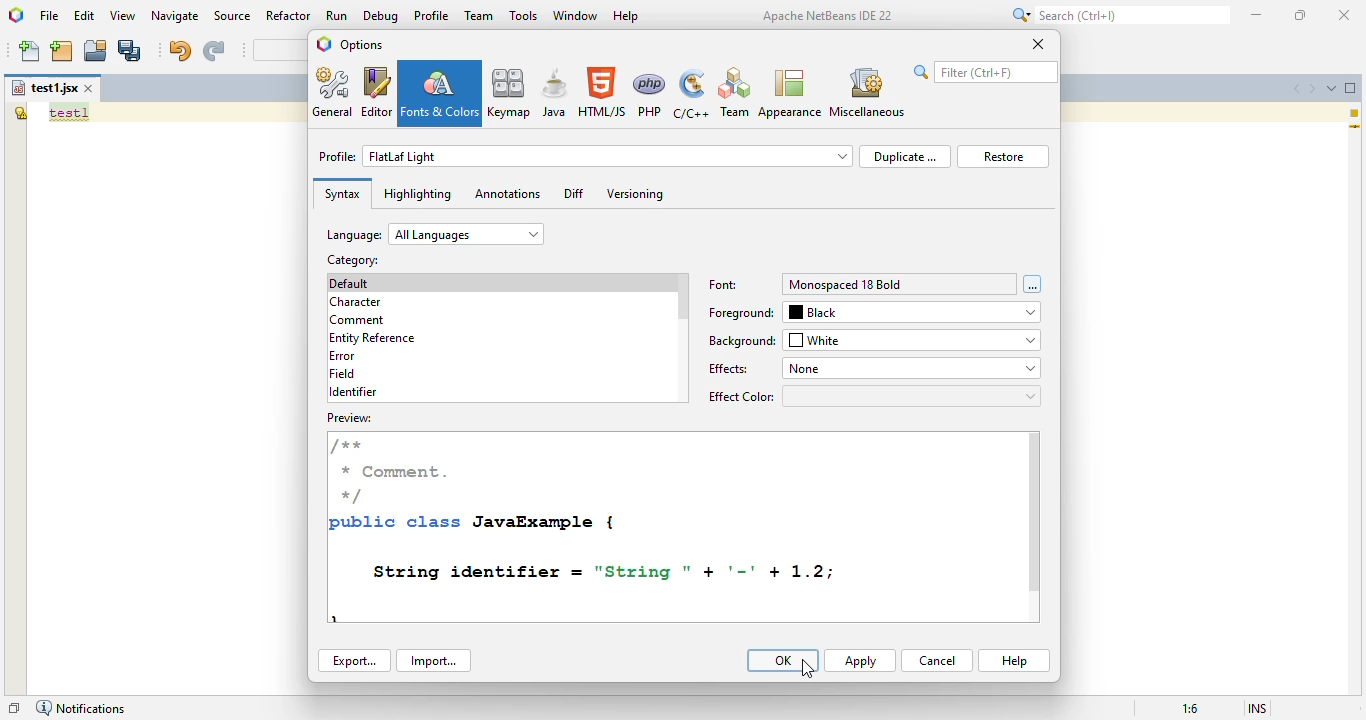 The image size is (1366, 720). What do you see at coordinates (359, 320) in the screenshot?
I see `comment` at bounding box center [359, 320].